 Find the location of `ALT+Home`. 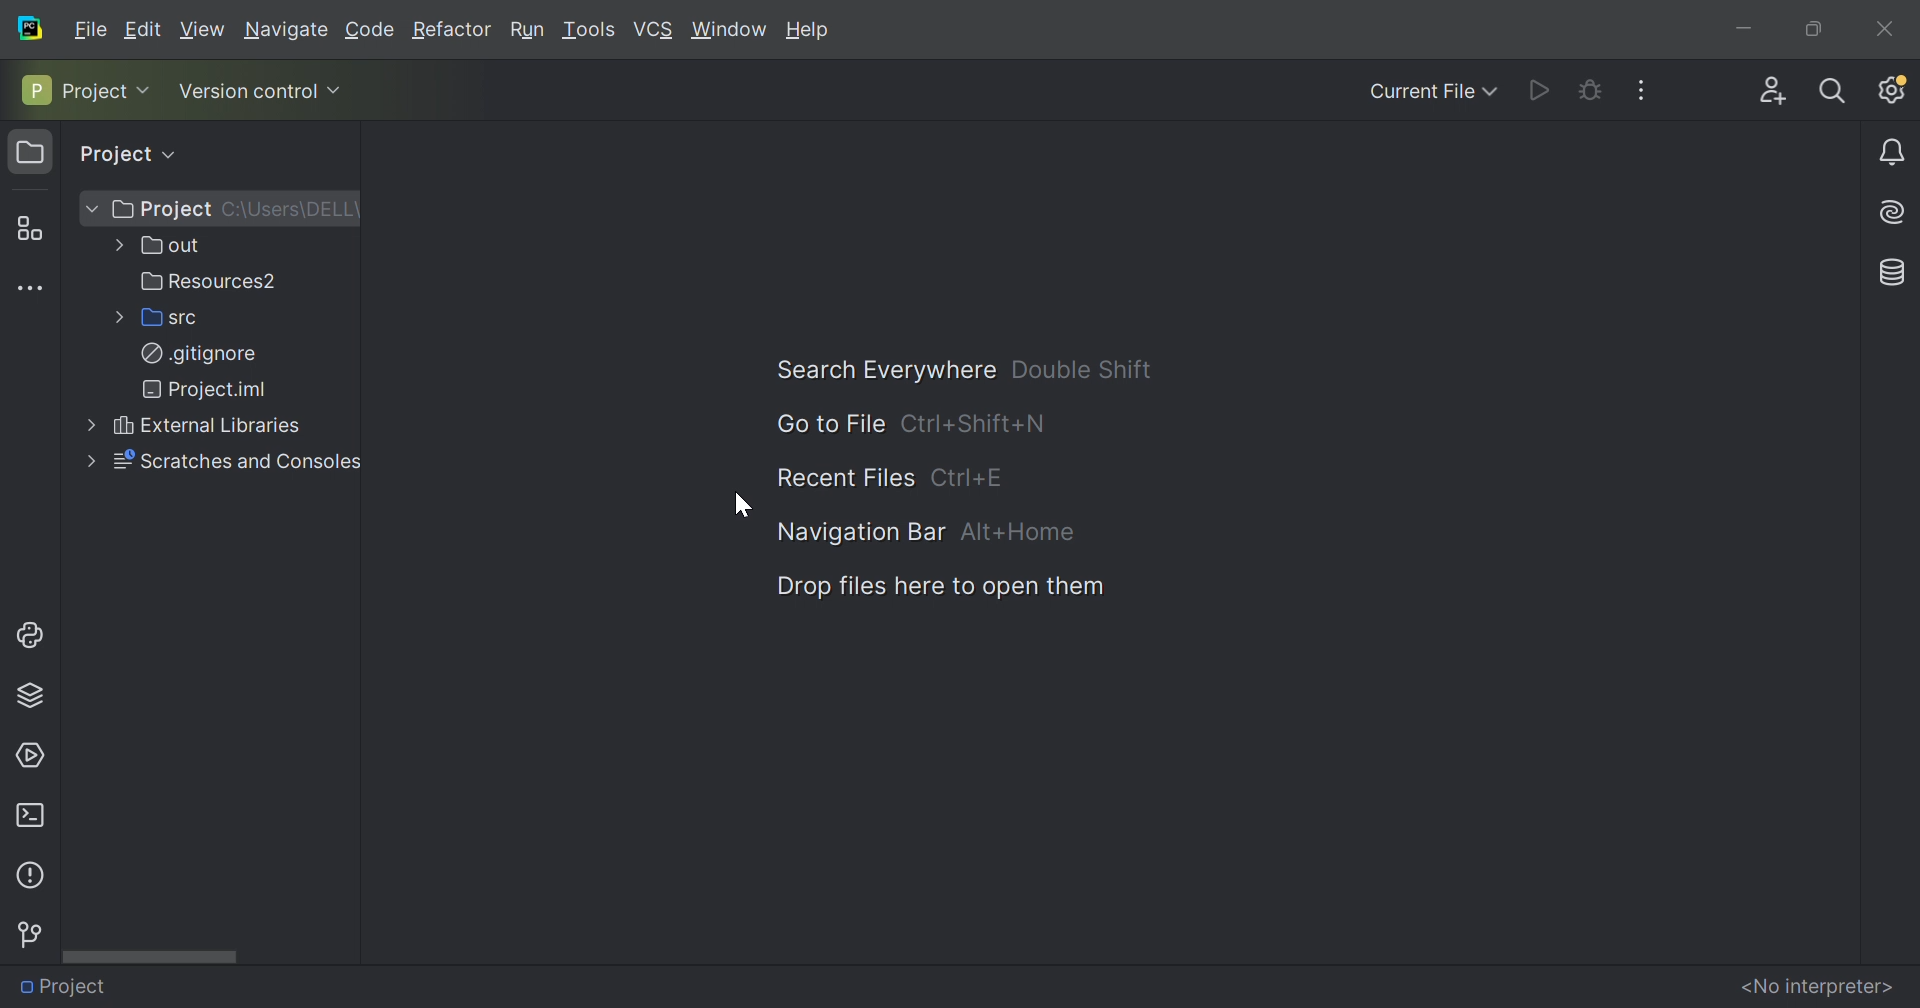

ALT+Home is located at coordinates (1014, 530).